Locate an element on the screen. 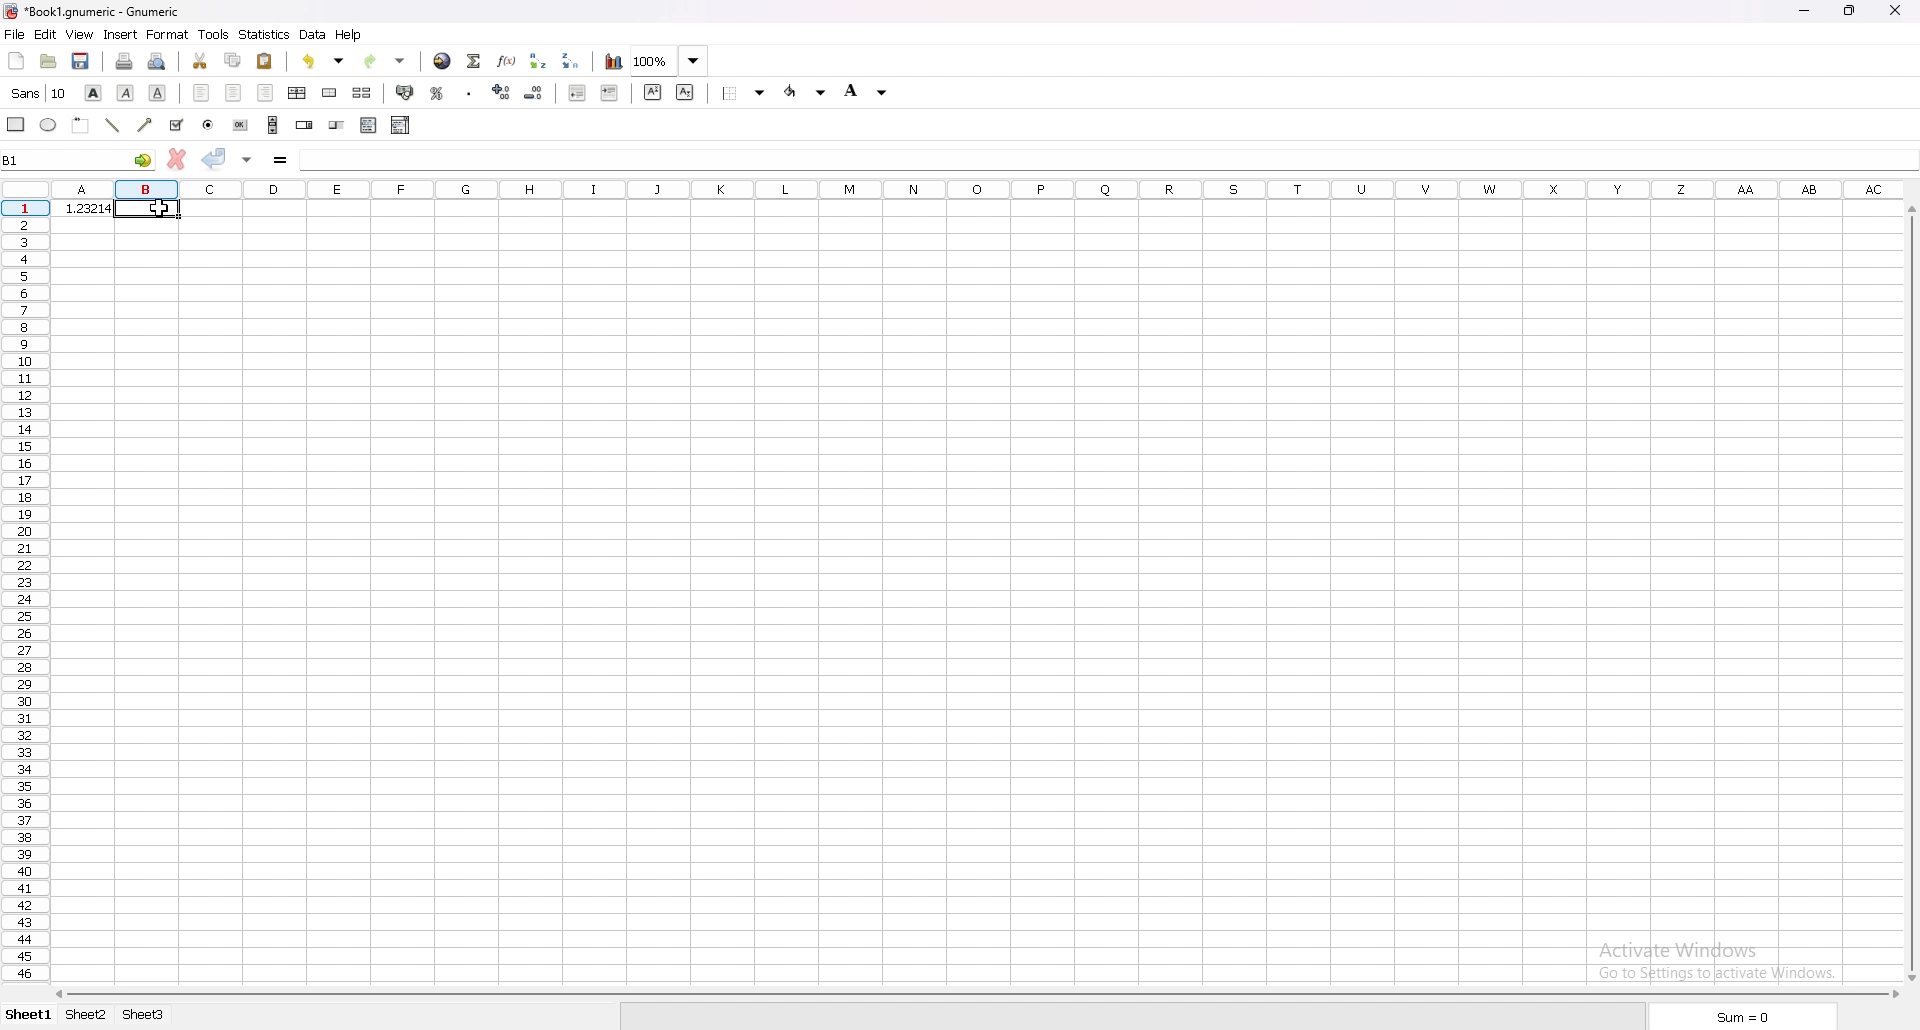  slider is located at coordinates (337, 126).